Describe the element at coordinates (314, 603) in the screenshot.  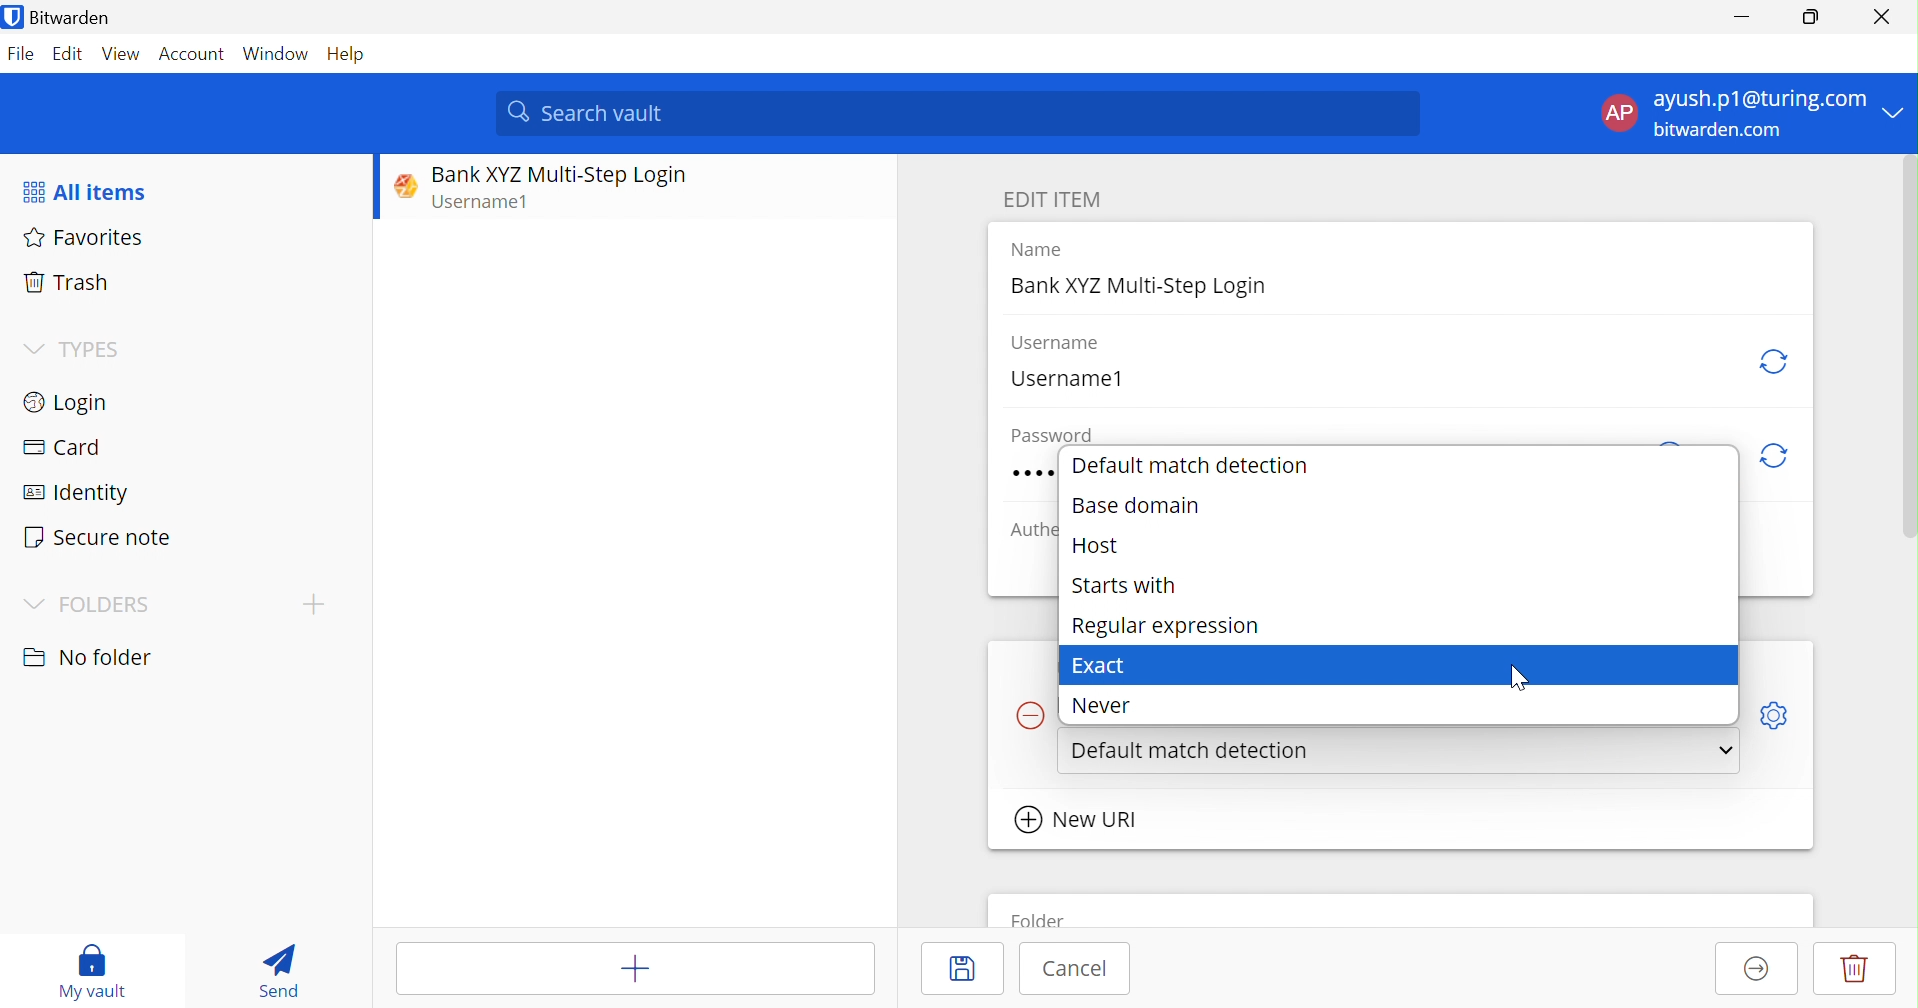
I see `Add folder` at that location.